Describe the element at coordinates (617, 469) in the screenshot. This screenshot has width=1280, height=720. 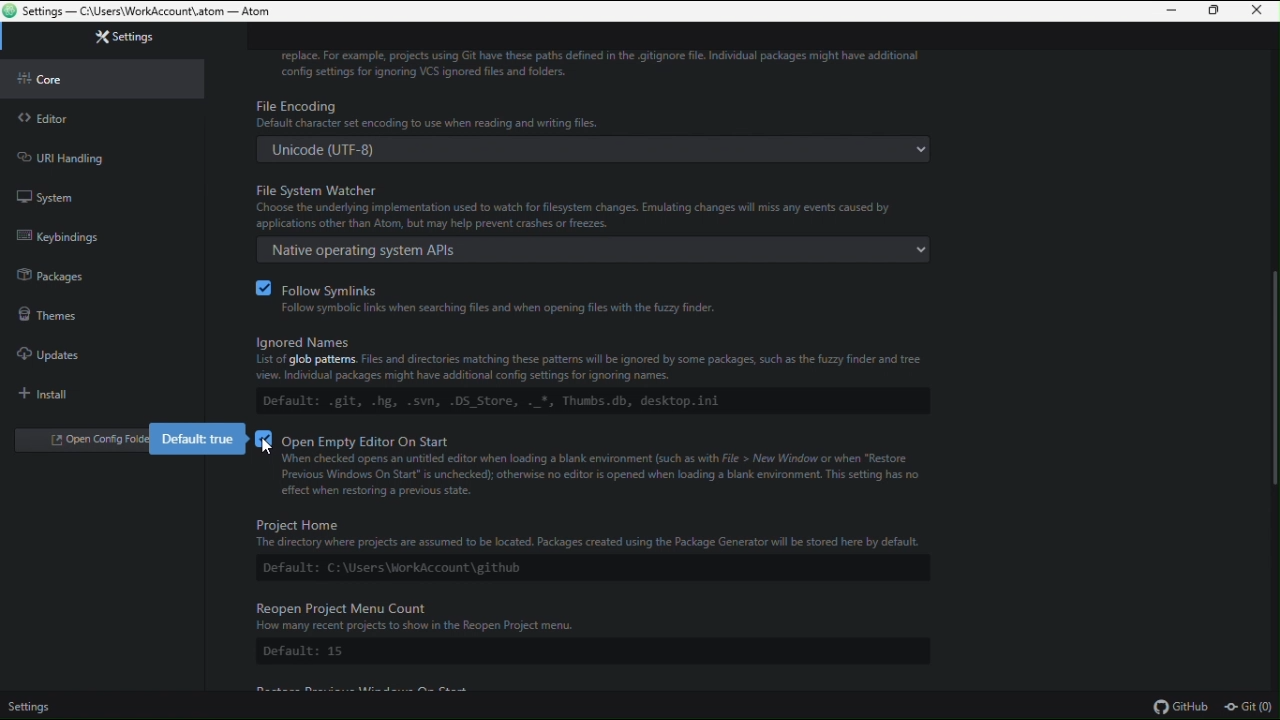
I see `open empty editor on start` at that location.